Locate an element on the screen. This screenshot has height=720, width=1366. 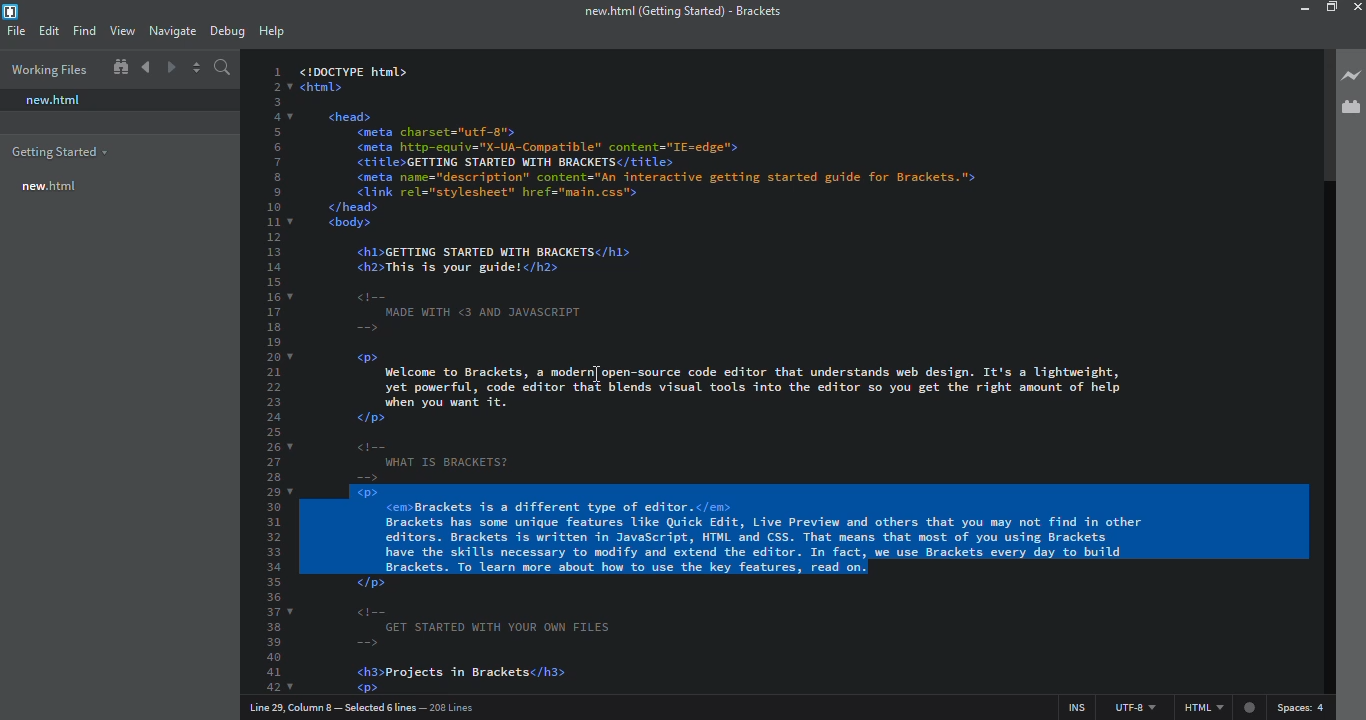
split editor is located at coordinates (196, 66).